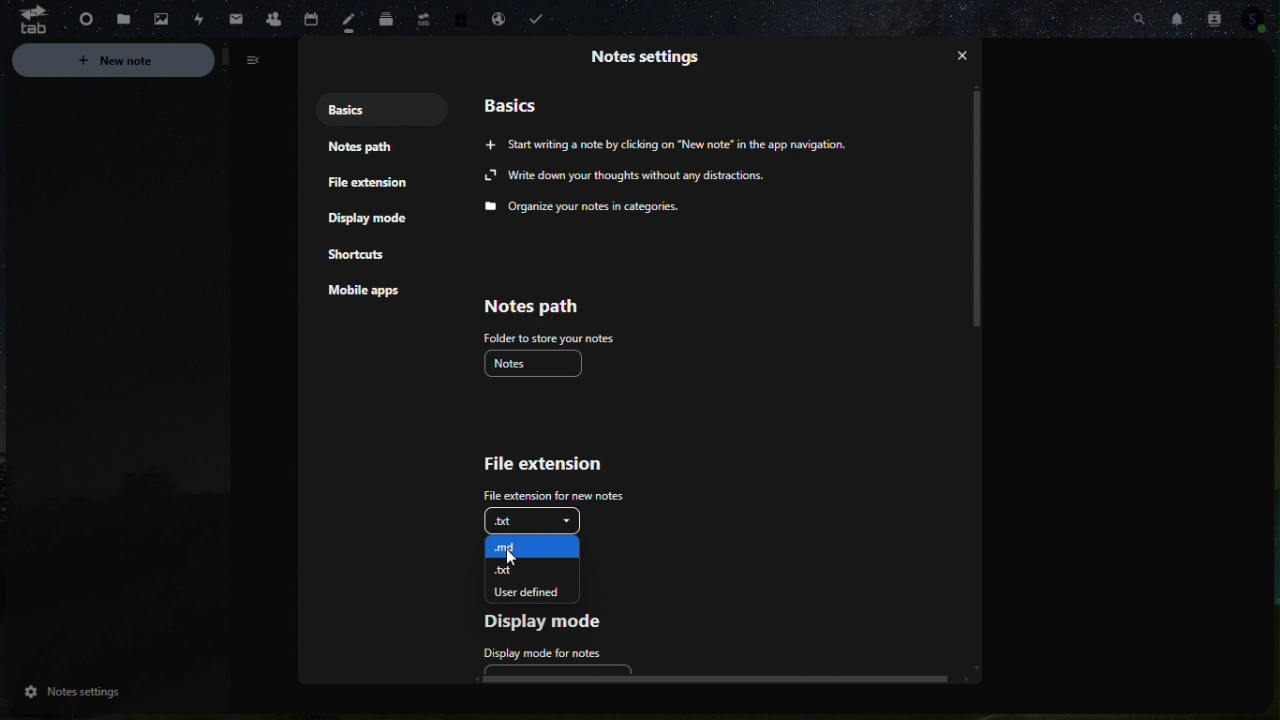  I want to click on Search bar, so click(1138, 16).